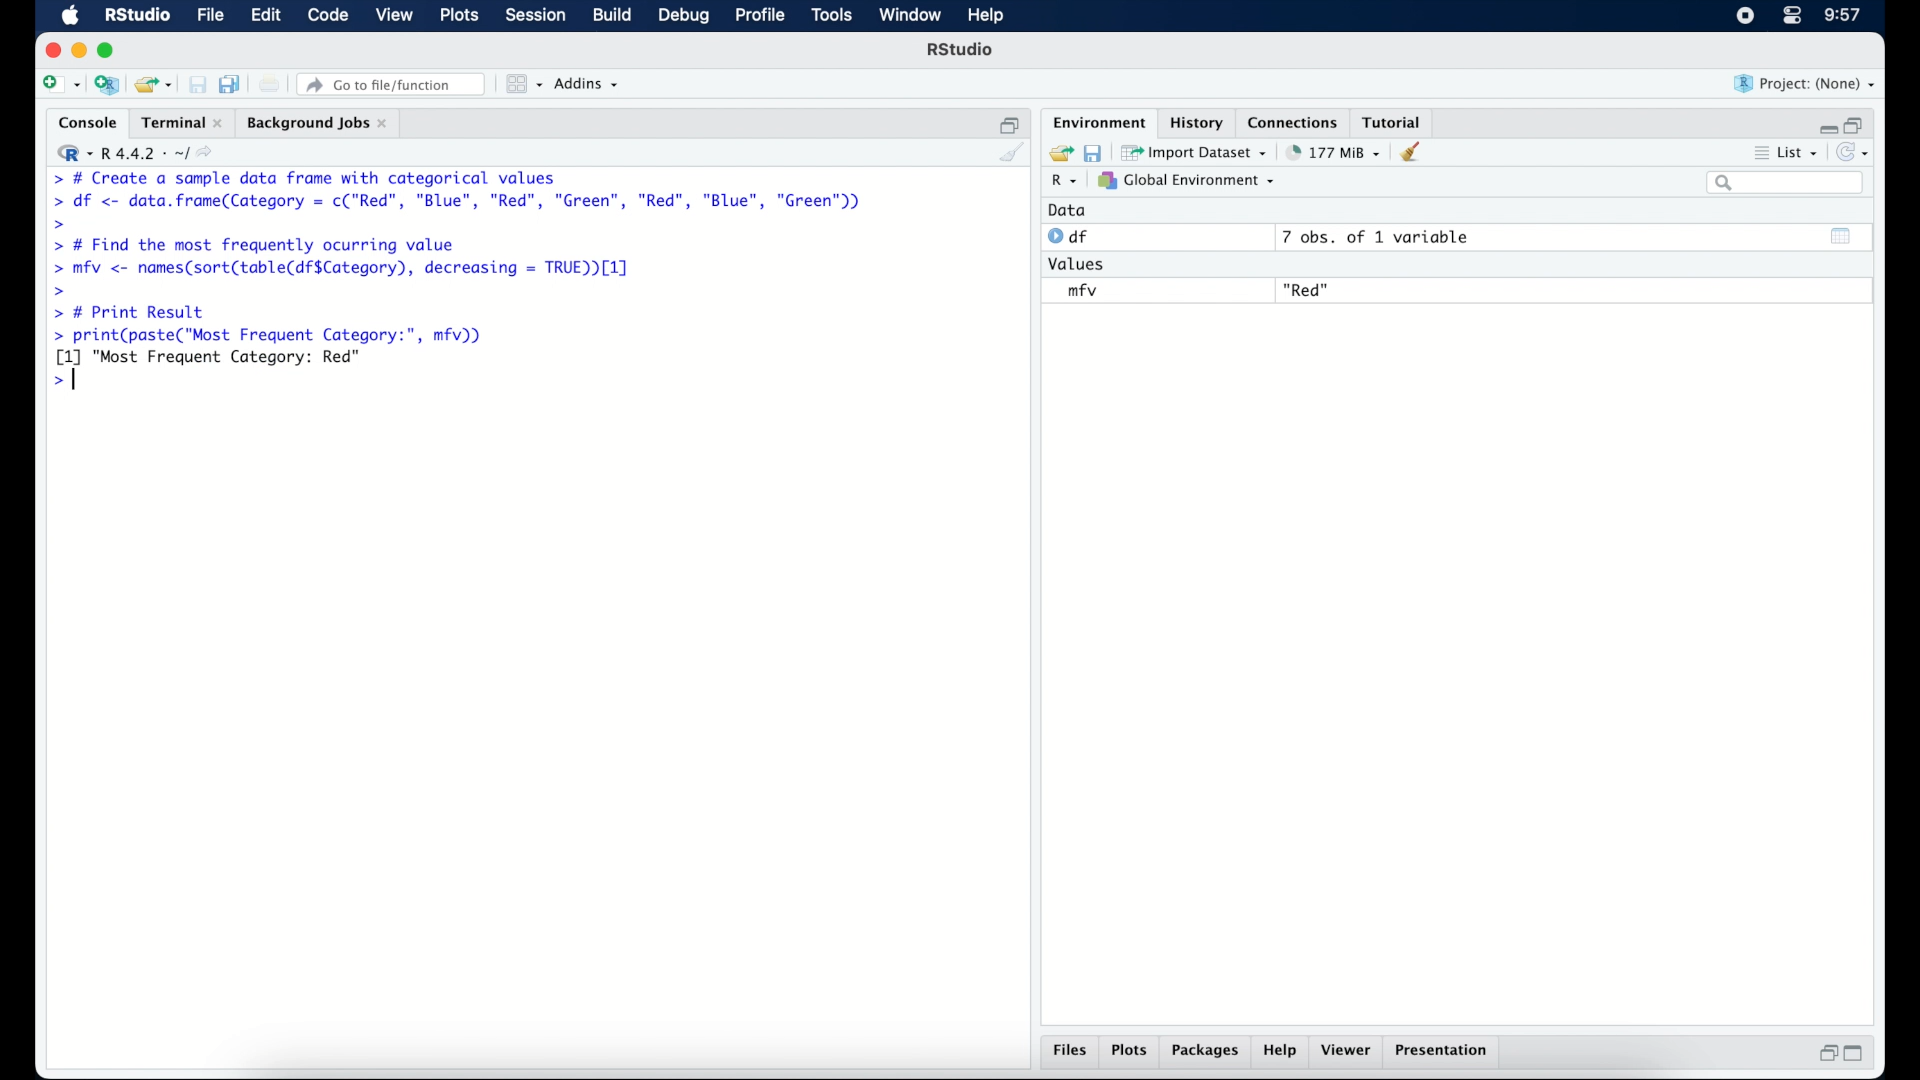 This screenshot has width=1920, height=1080. What do you see at coordinates (230, 82) in the screenshot?
I see `save all open documents` at bounding box center [230, 82].